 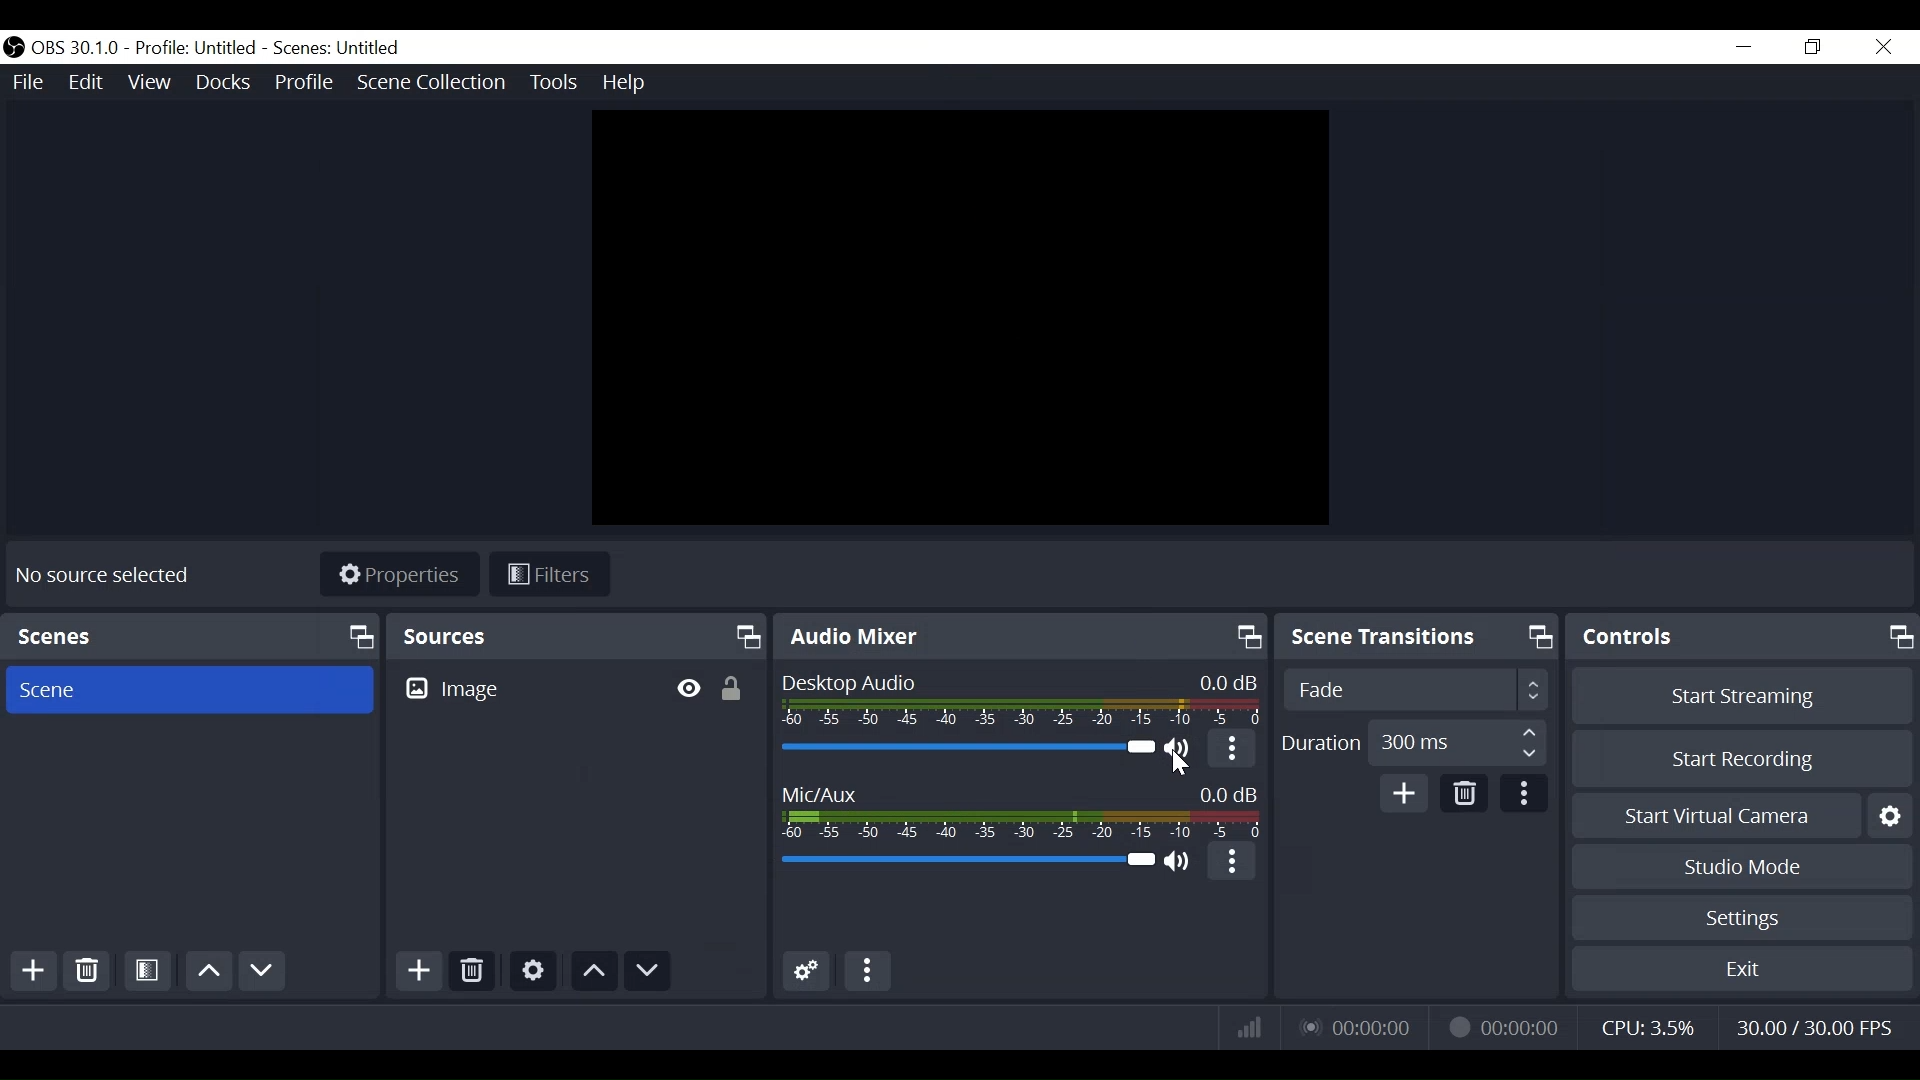 I want to click on Docks, so click(x=225, y=84).